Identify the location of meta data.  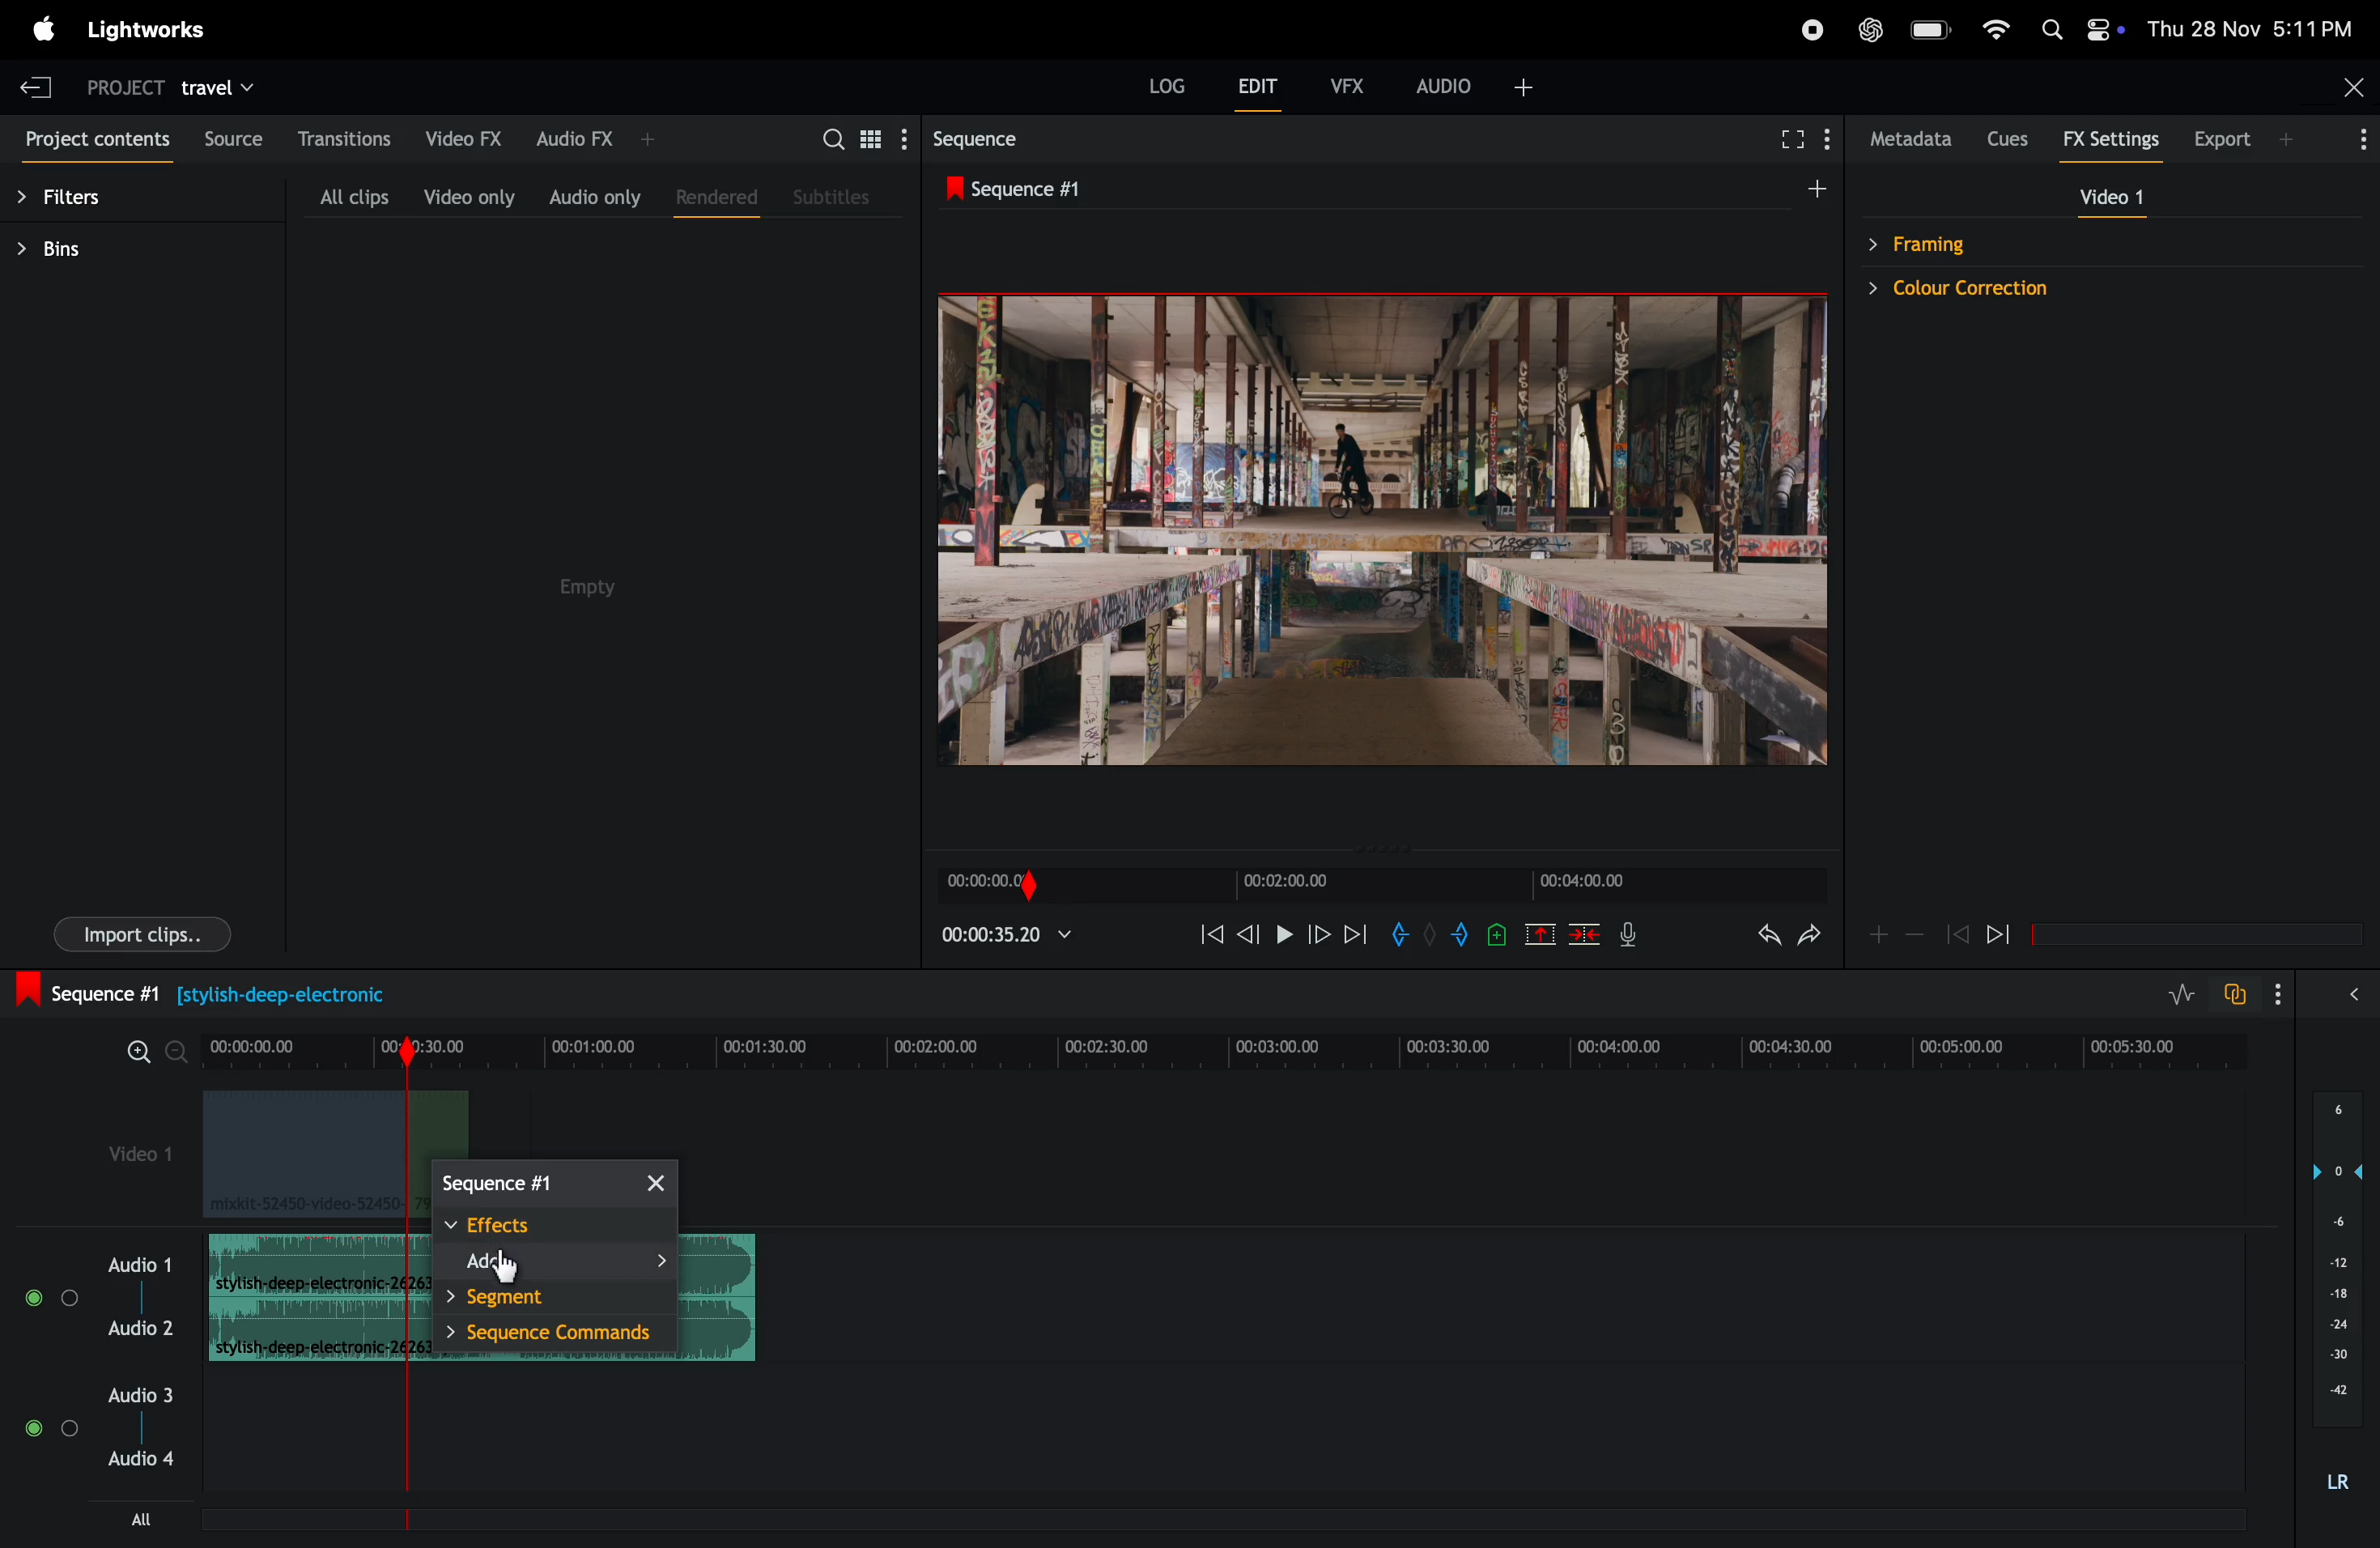
(1906, 140).